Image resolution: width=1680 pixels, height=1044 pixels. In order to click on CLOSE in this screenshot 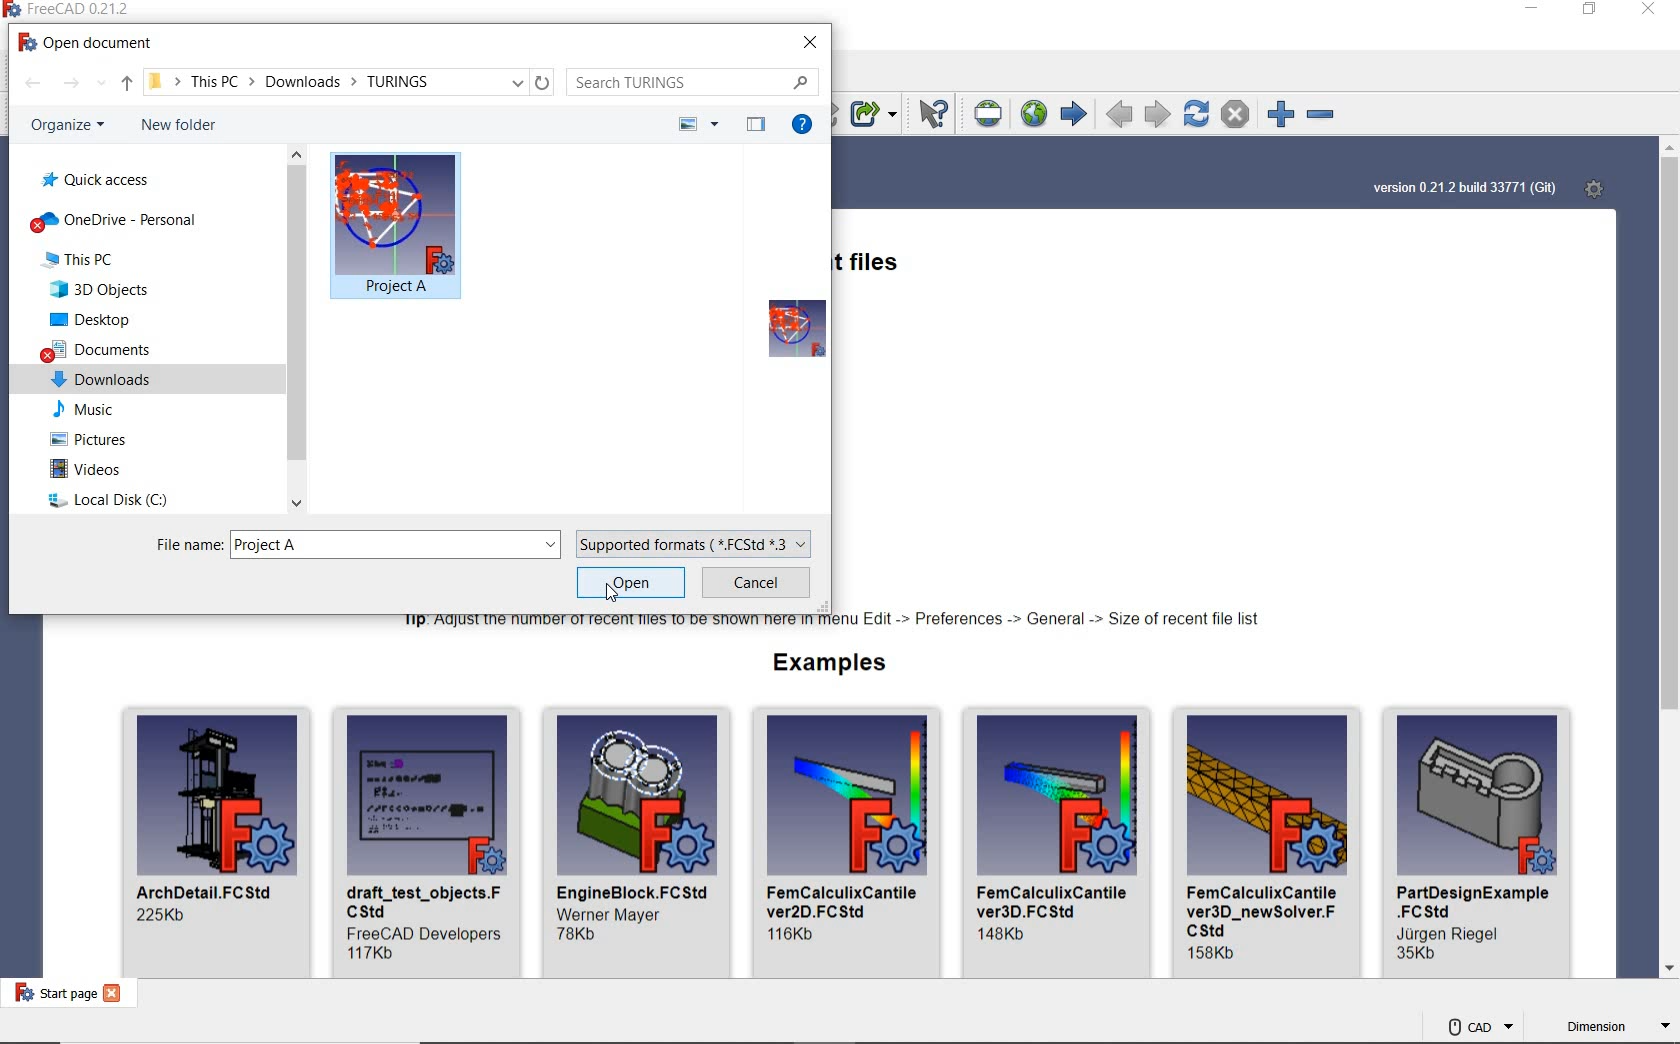, I will do `click(1648, 11)`.